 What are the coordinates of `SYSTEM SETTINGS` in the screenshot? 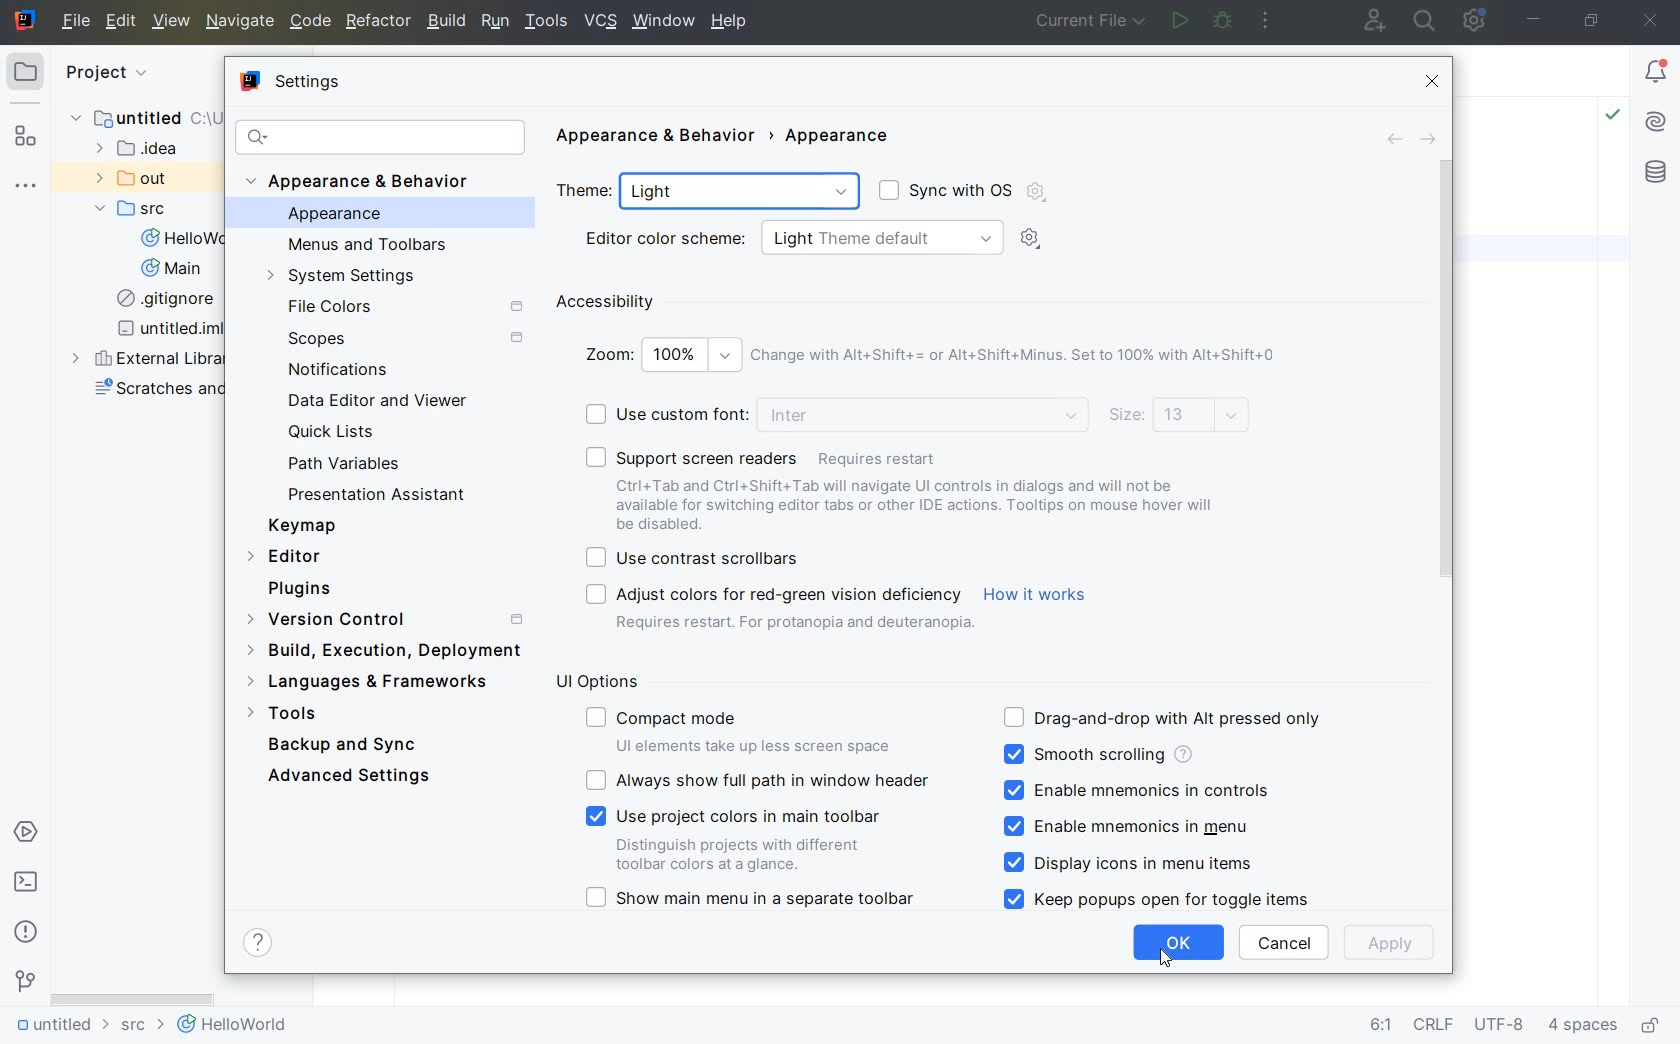 It's located at (345, 277).